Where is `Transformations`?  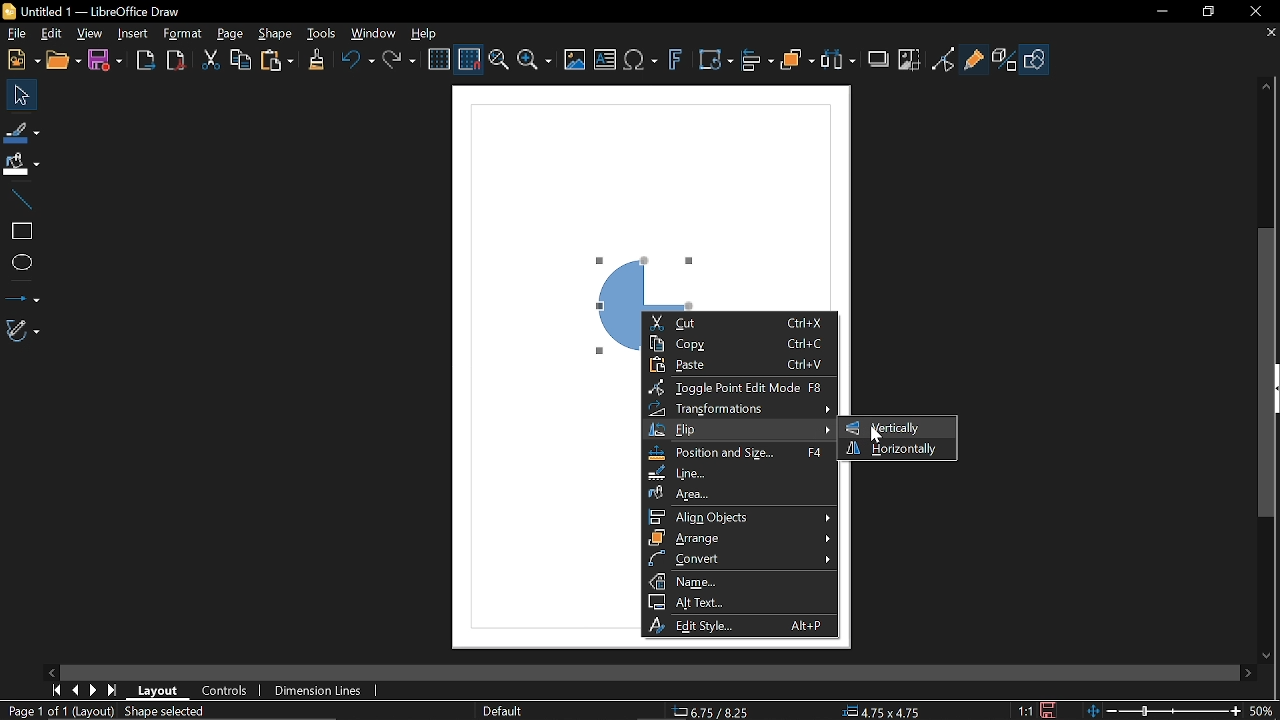 Transformations is located at coordinates (740, 410).